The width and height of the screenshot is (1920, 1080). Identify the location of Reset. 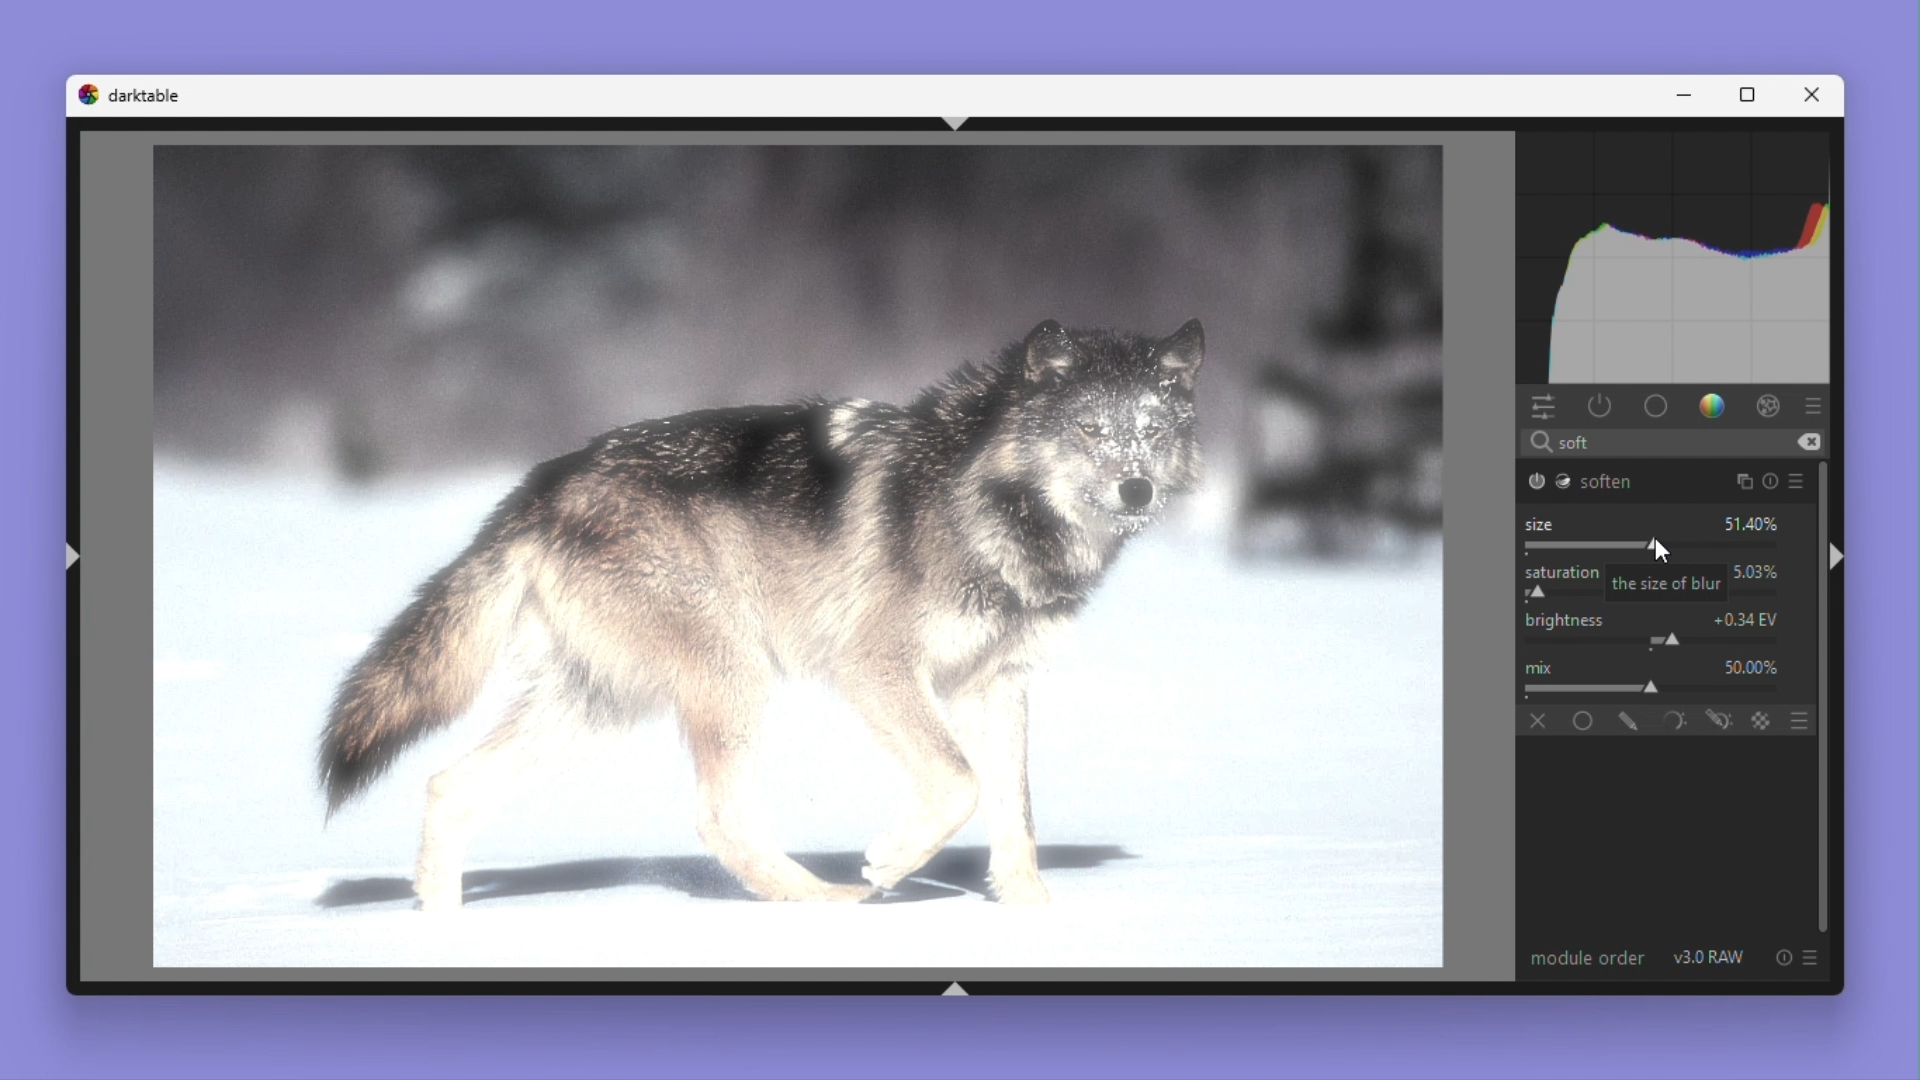
(1772, 482).